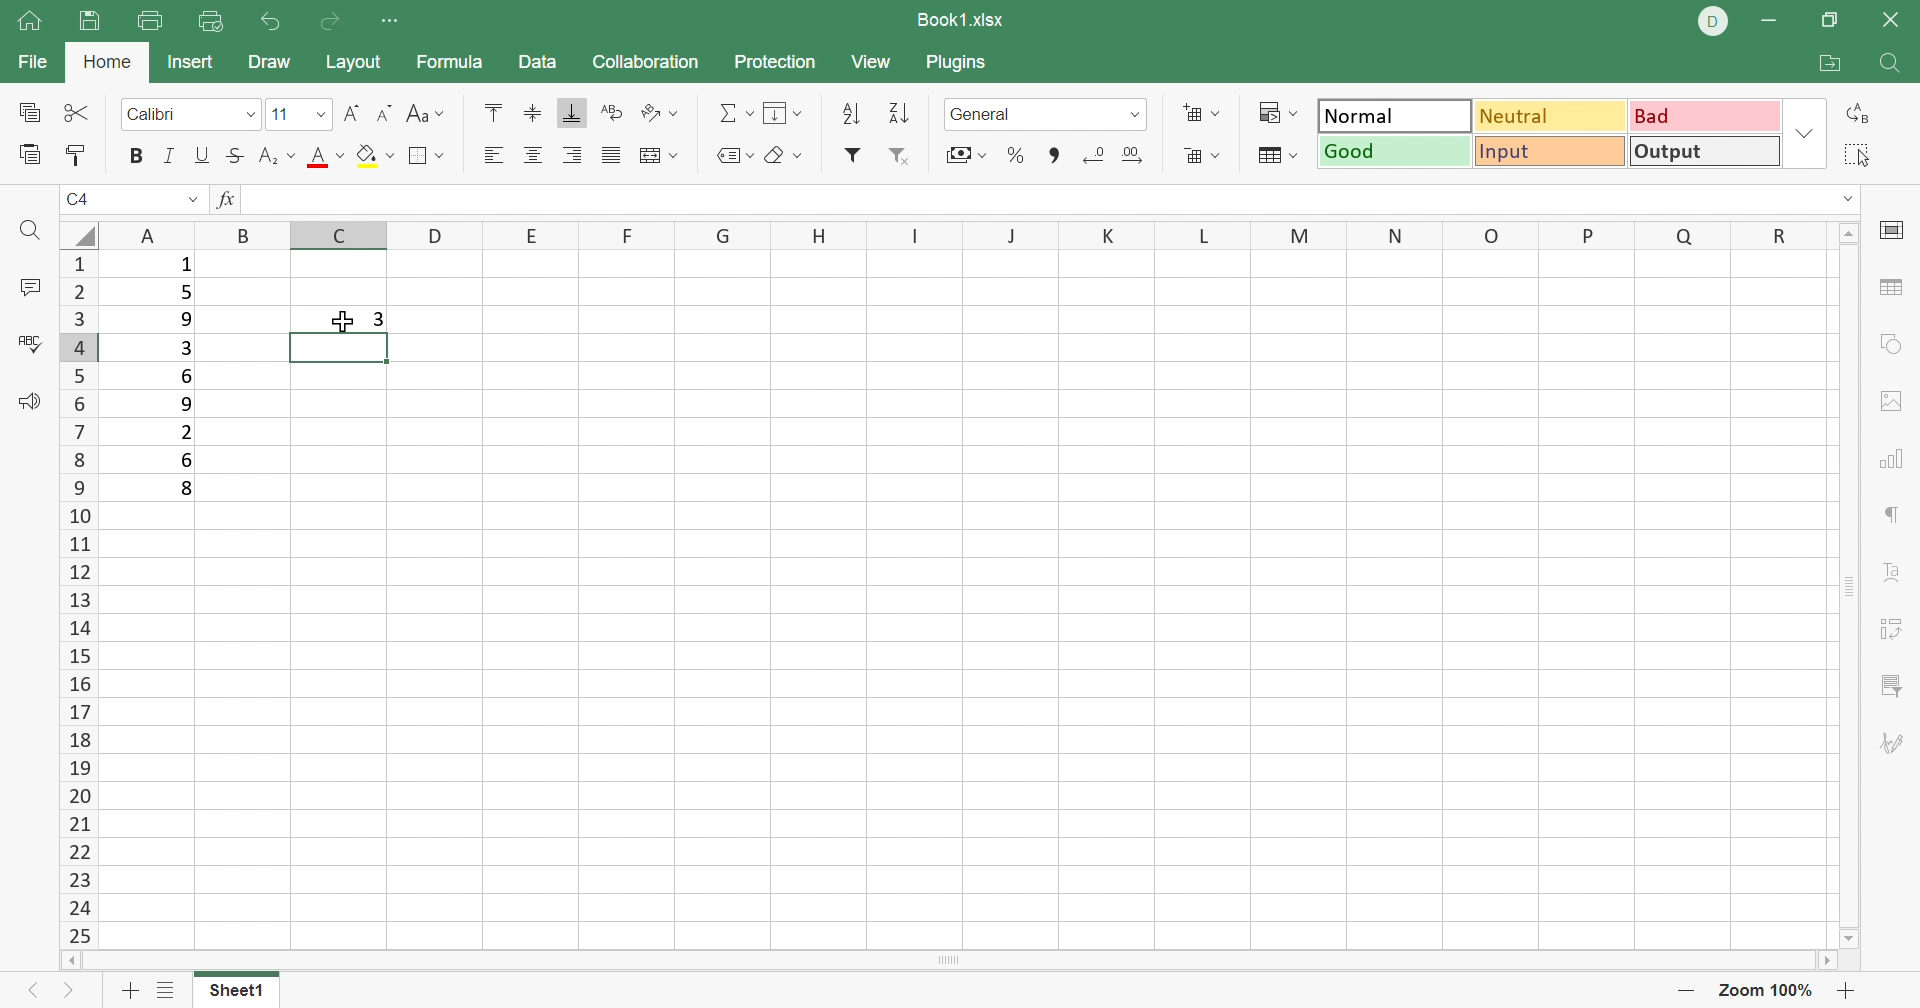  What do you see at coordinates (1895, 631) in the screenshot?
I see `Pivot table settings` at bounding box center [1895, 631].